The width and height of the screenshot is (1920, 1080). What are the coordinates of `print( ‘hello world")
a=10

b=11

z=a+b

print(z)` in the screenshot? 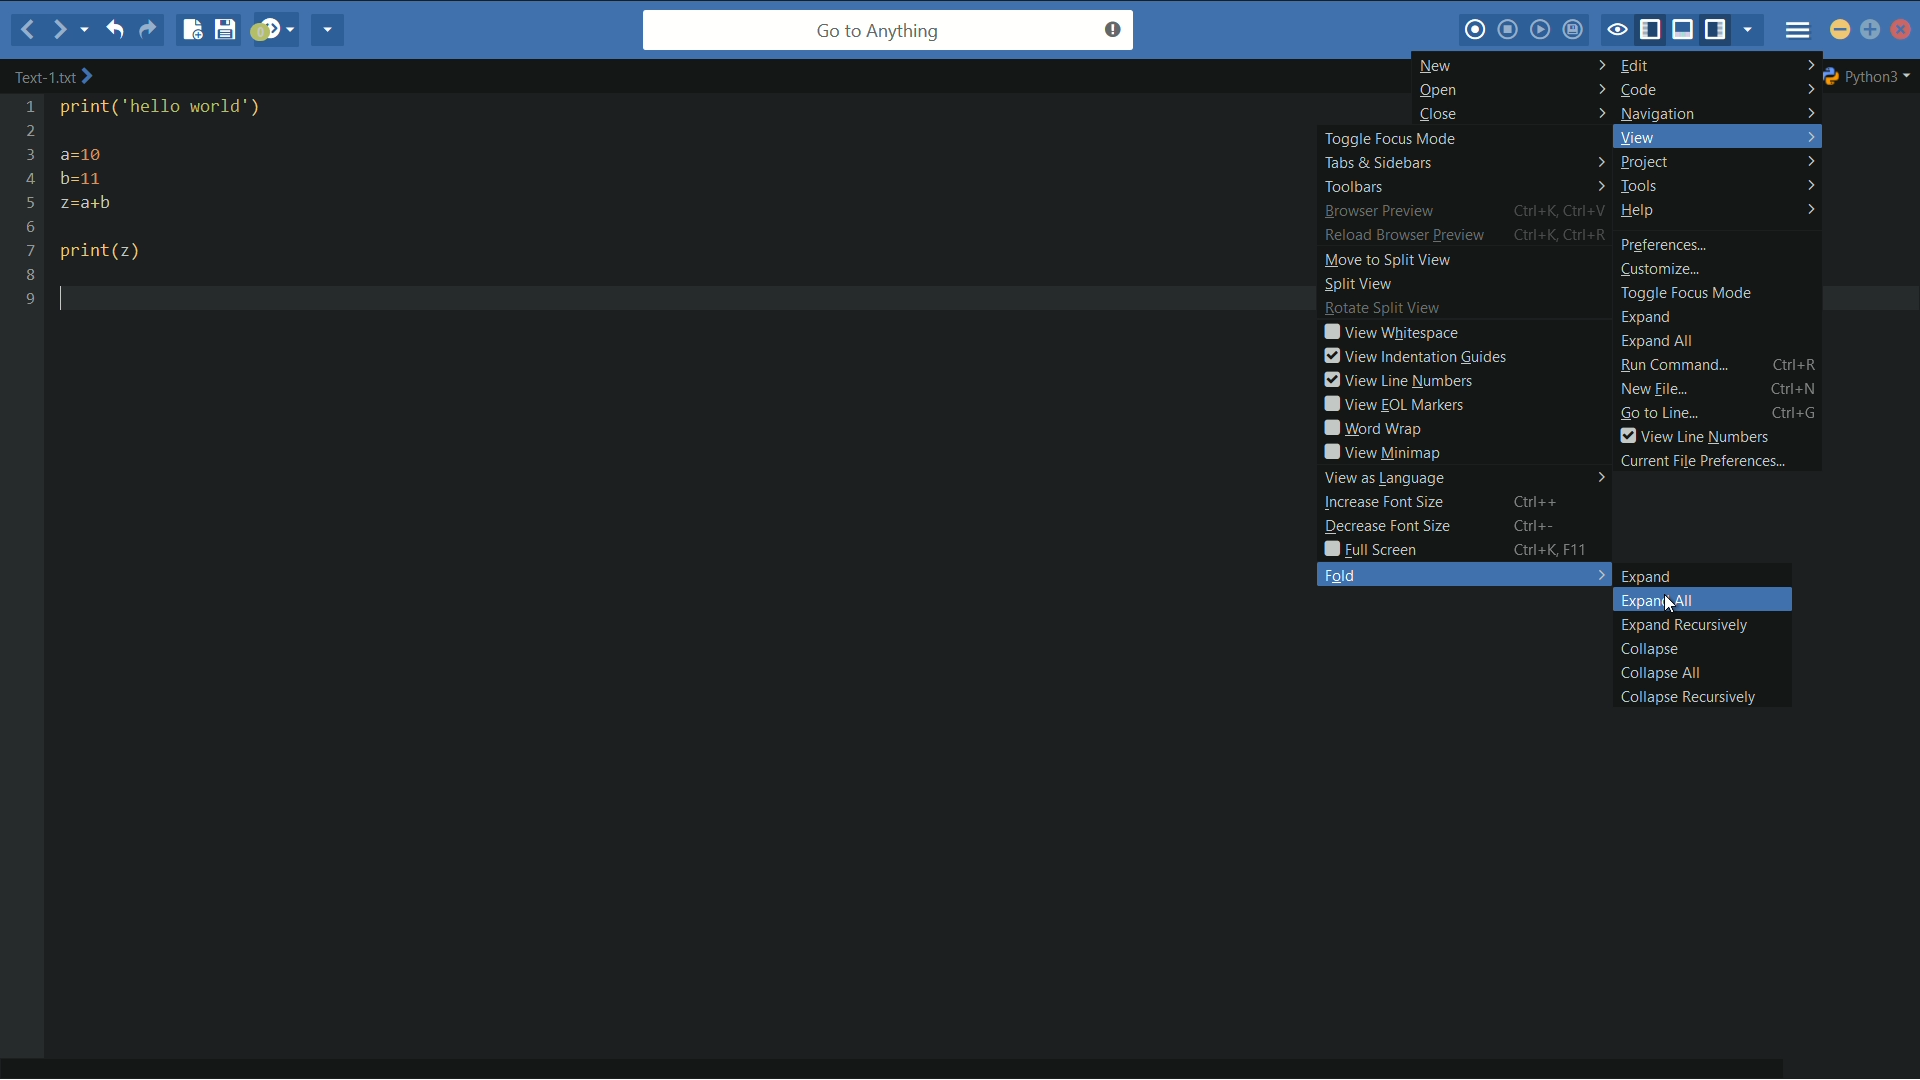 It's located at (195, 183).